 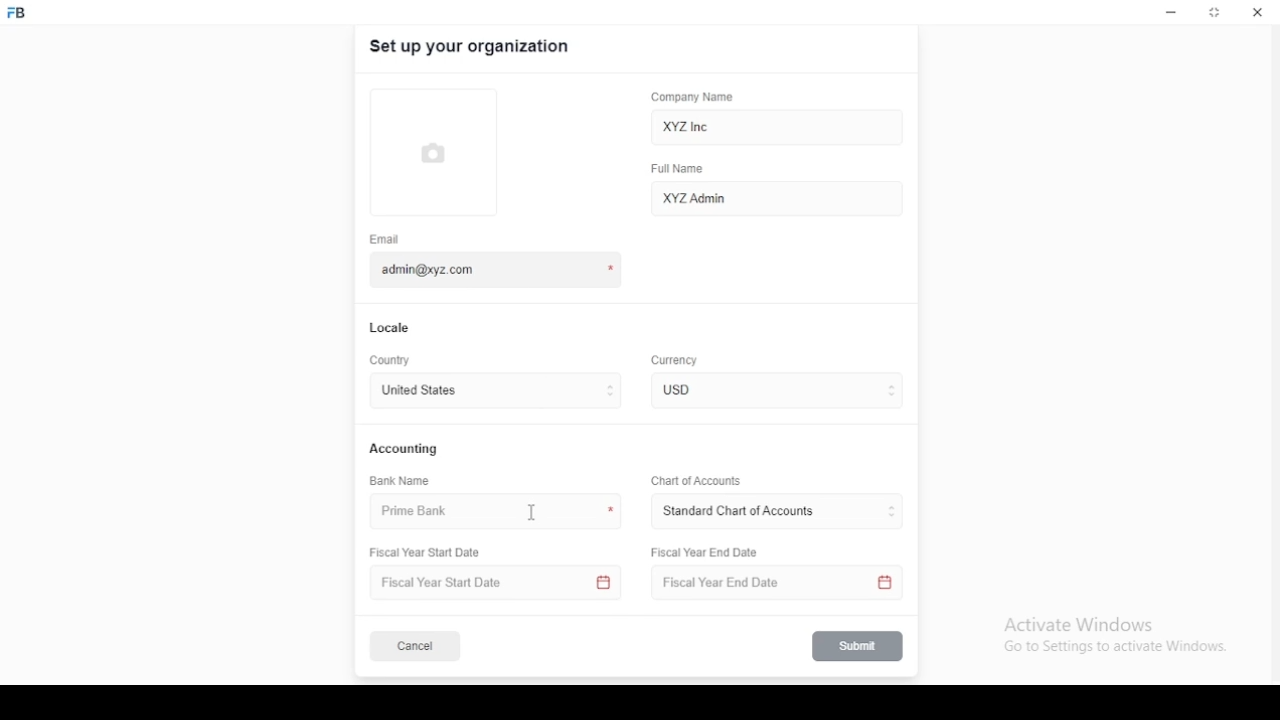 I want to click on submit, so click(x=859, y=646).